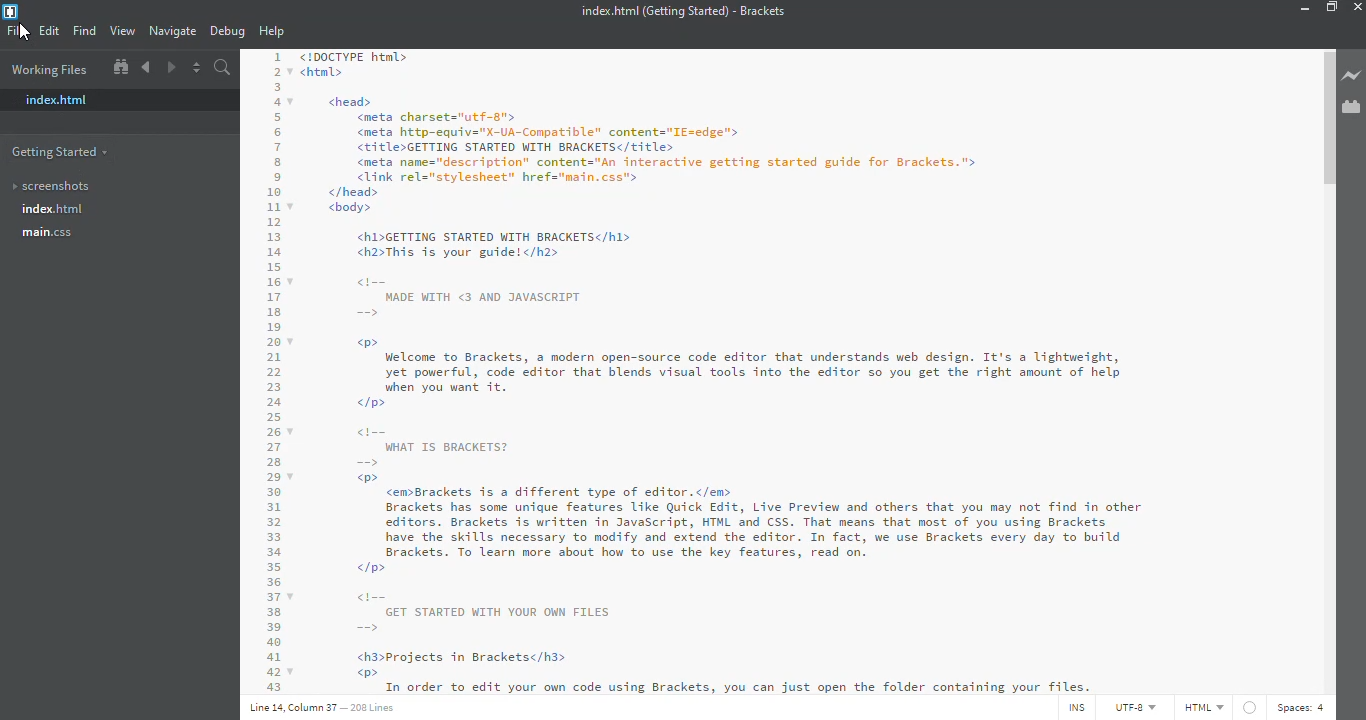 The image size is (1366, 720). What do you see at coordinates (221, 68) in the screenshot?
I see `find in files` at bounding box center [221, 68].